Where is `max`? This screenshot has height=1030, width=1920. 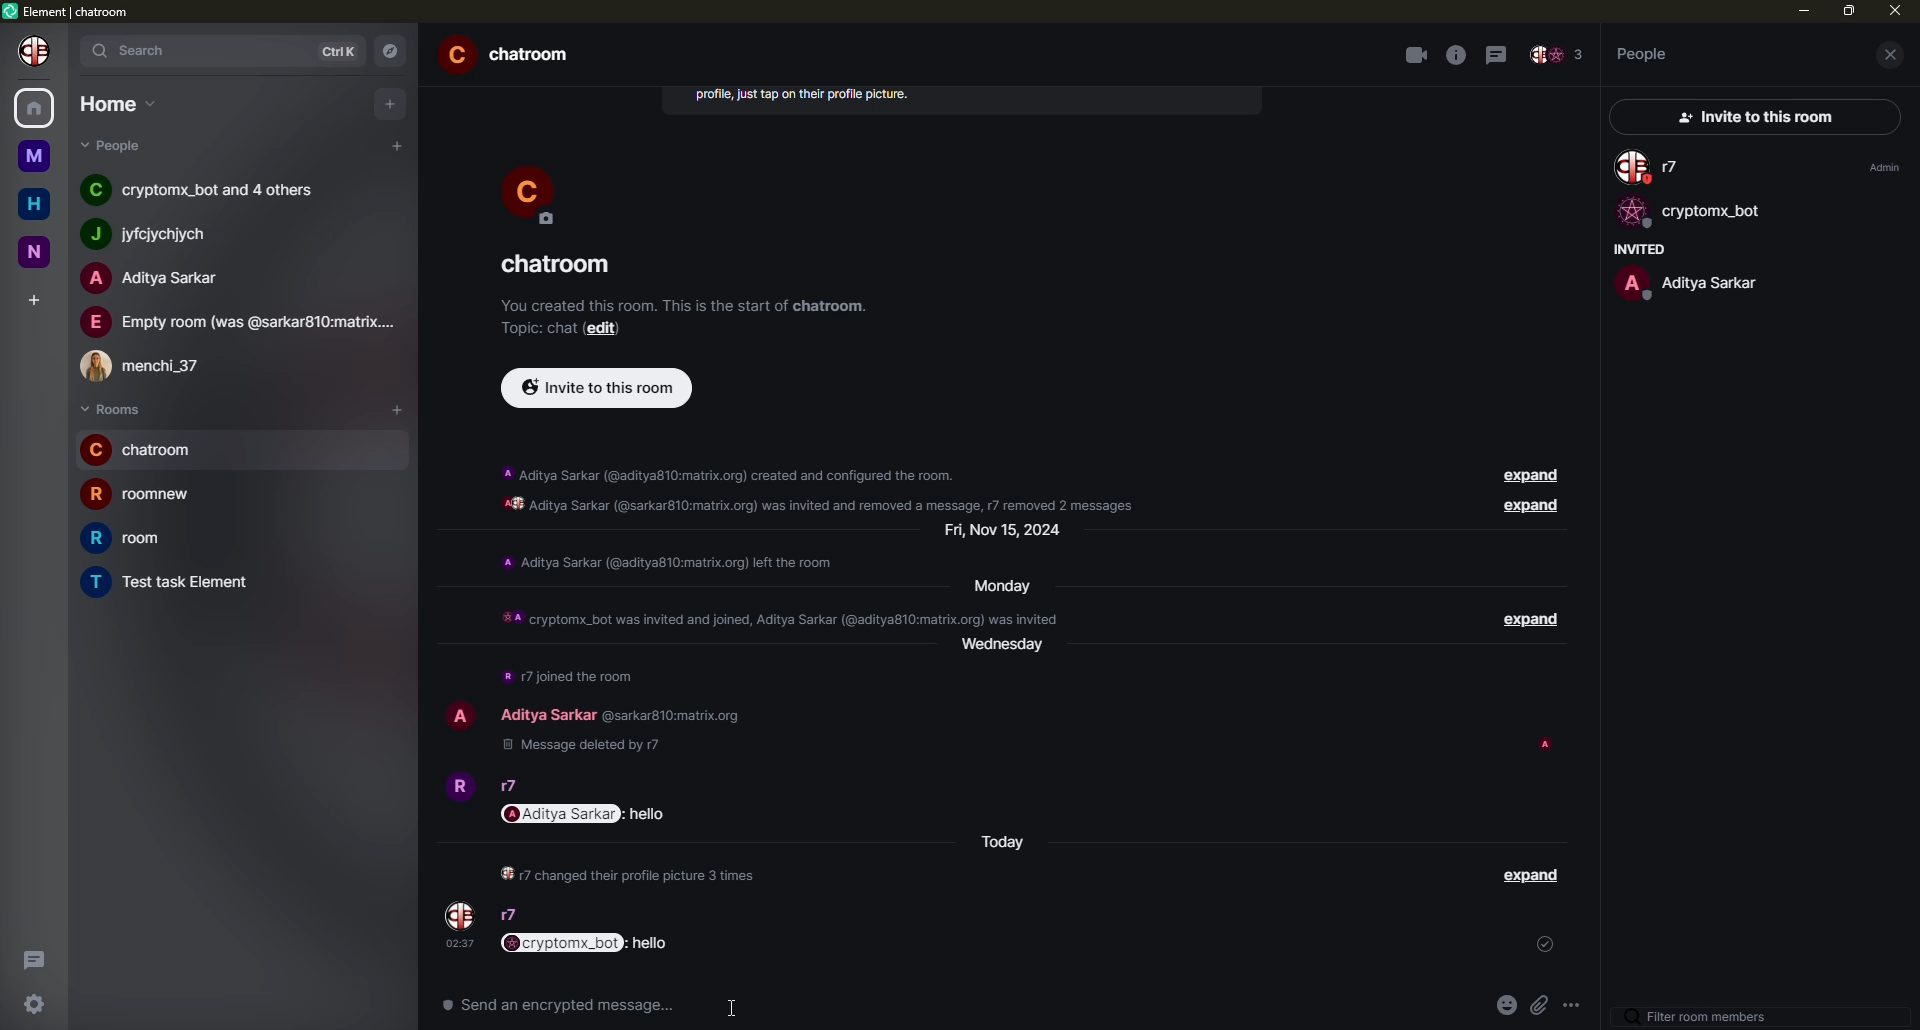
max is located at coordinates (1850, 10).